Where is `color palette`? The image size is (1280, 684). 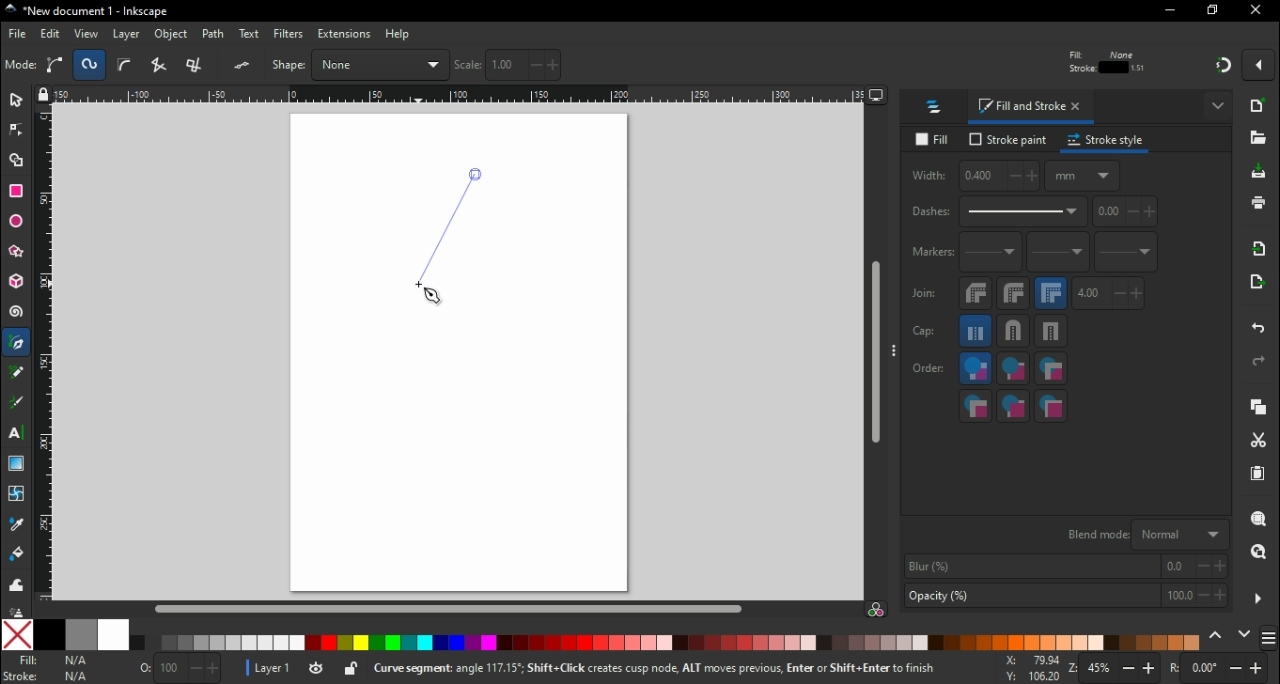 color palette is located at coordinates (668, 643).